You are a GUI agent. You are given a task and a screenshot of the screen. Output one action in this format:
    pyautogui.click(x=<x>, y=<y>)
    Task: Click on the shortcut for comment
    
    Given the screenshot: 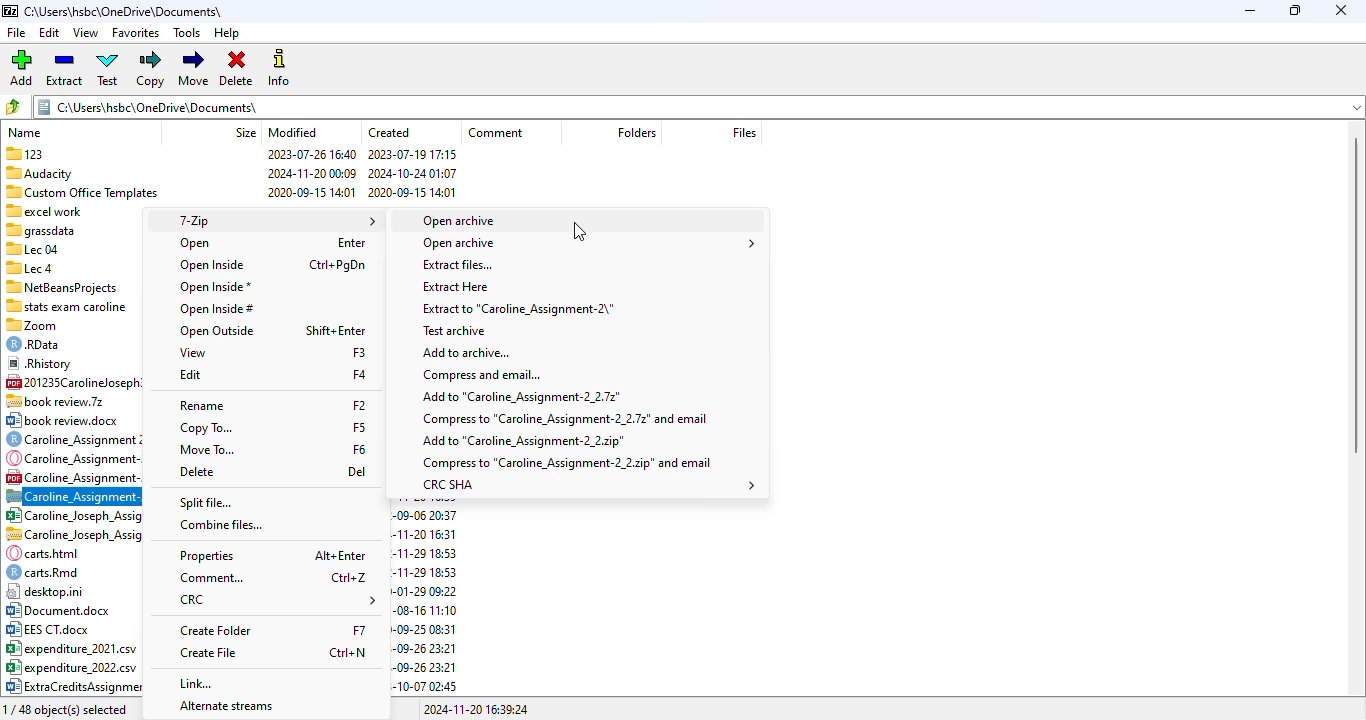 What is the action you would take?
    pyautogui.click(x=349, y=578)
    